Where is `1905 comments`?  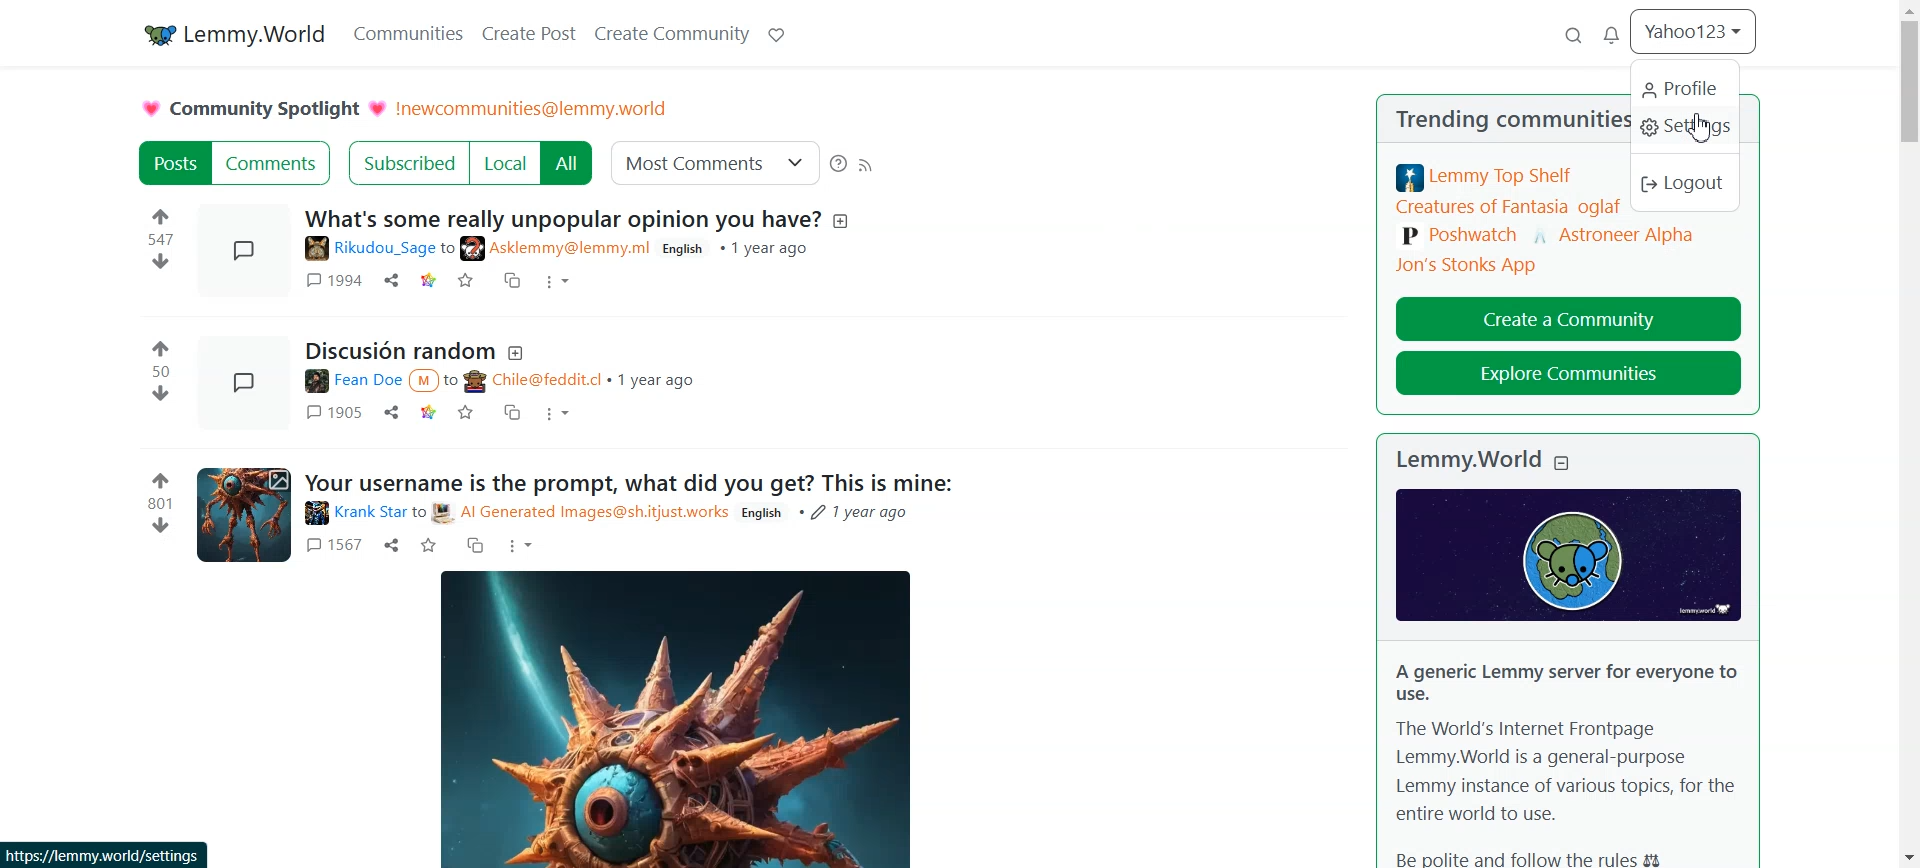
1905 comments is located at coordinates (332, 412).